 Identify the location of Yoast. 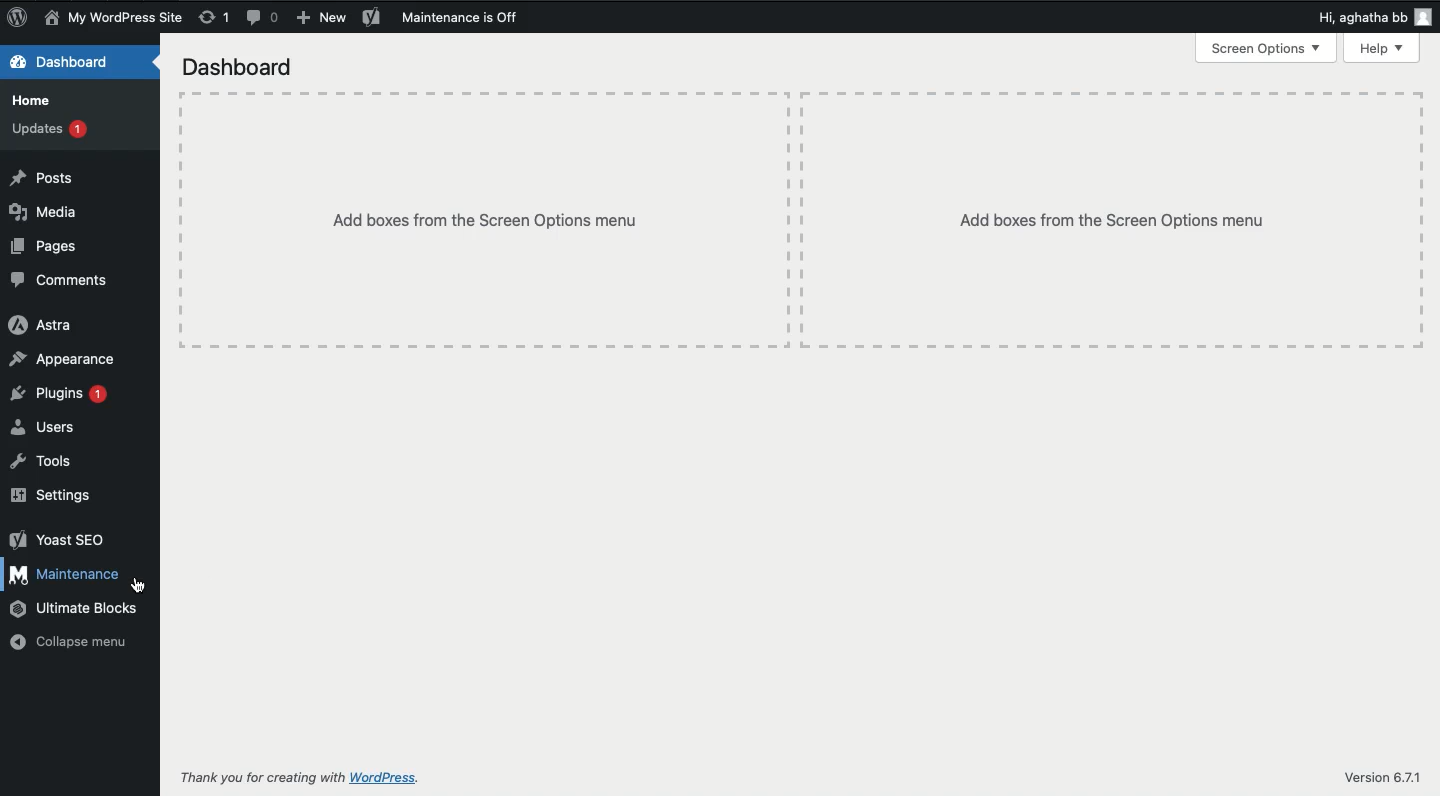
(58, 540).